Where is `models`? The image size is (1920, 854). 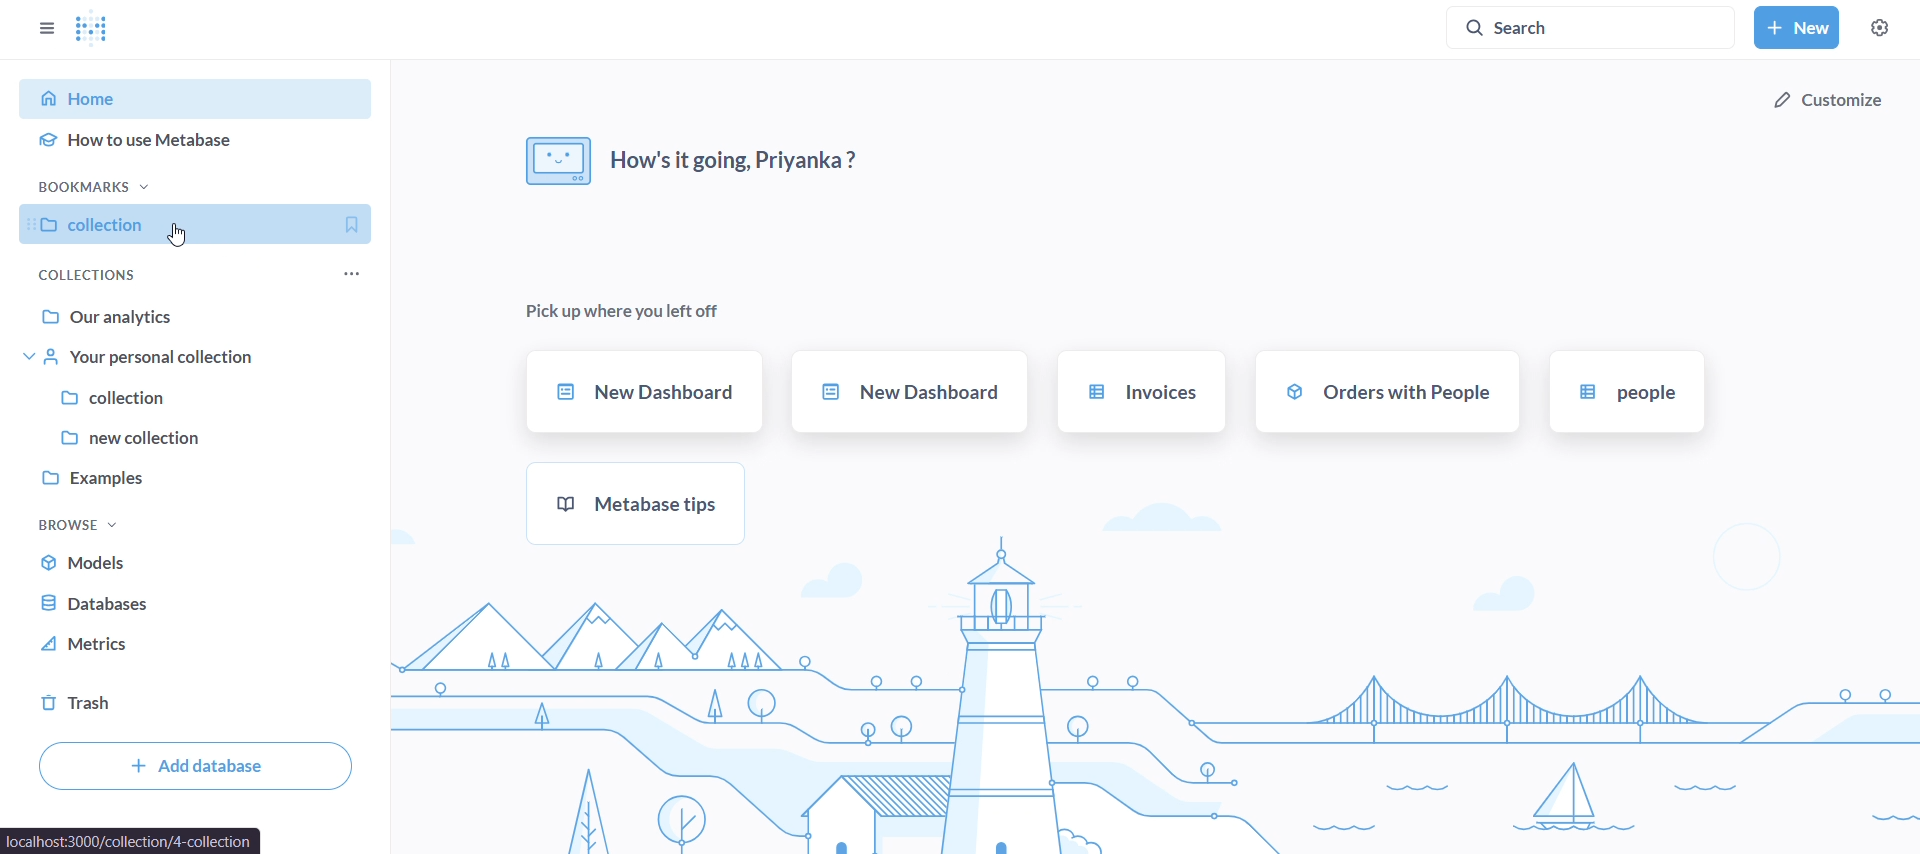 models is located at coordinates (180, 561).